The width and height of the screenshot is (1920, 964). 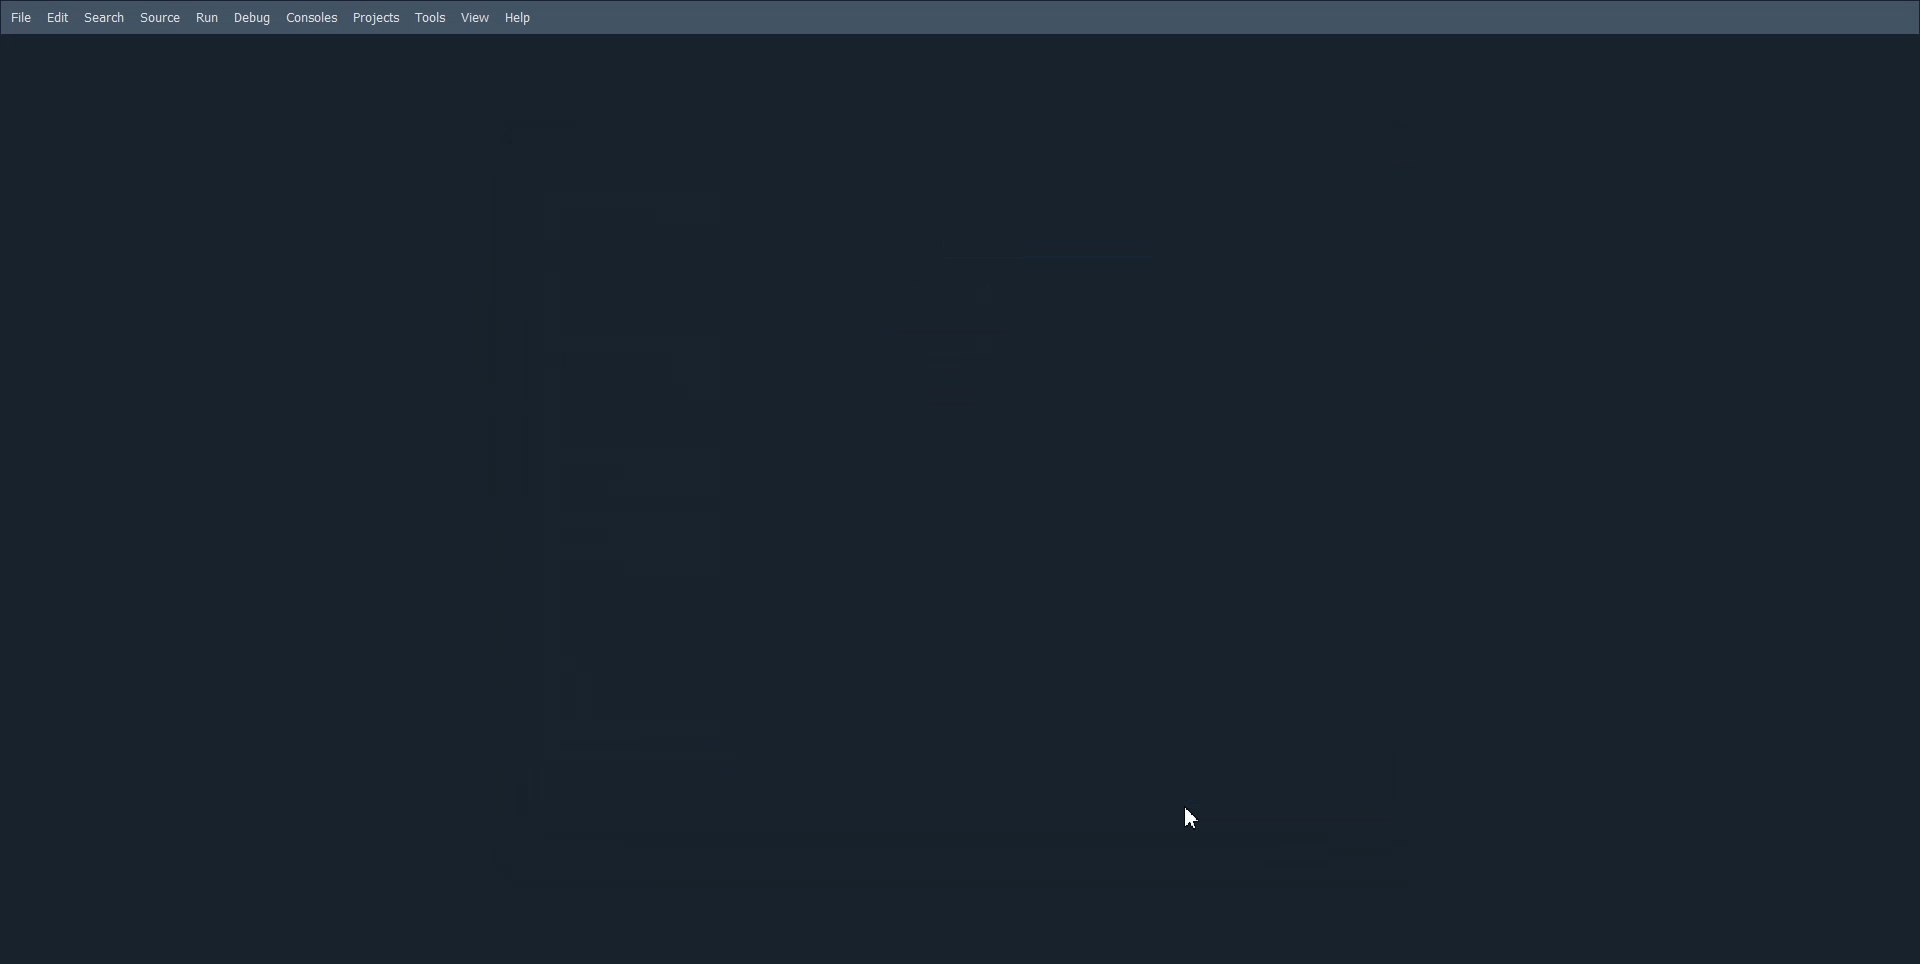 What do you see at coordinates (252, 19) in the screenshot?
I see `Debug` at bounding box center [252, 19].